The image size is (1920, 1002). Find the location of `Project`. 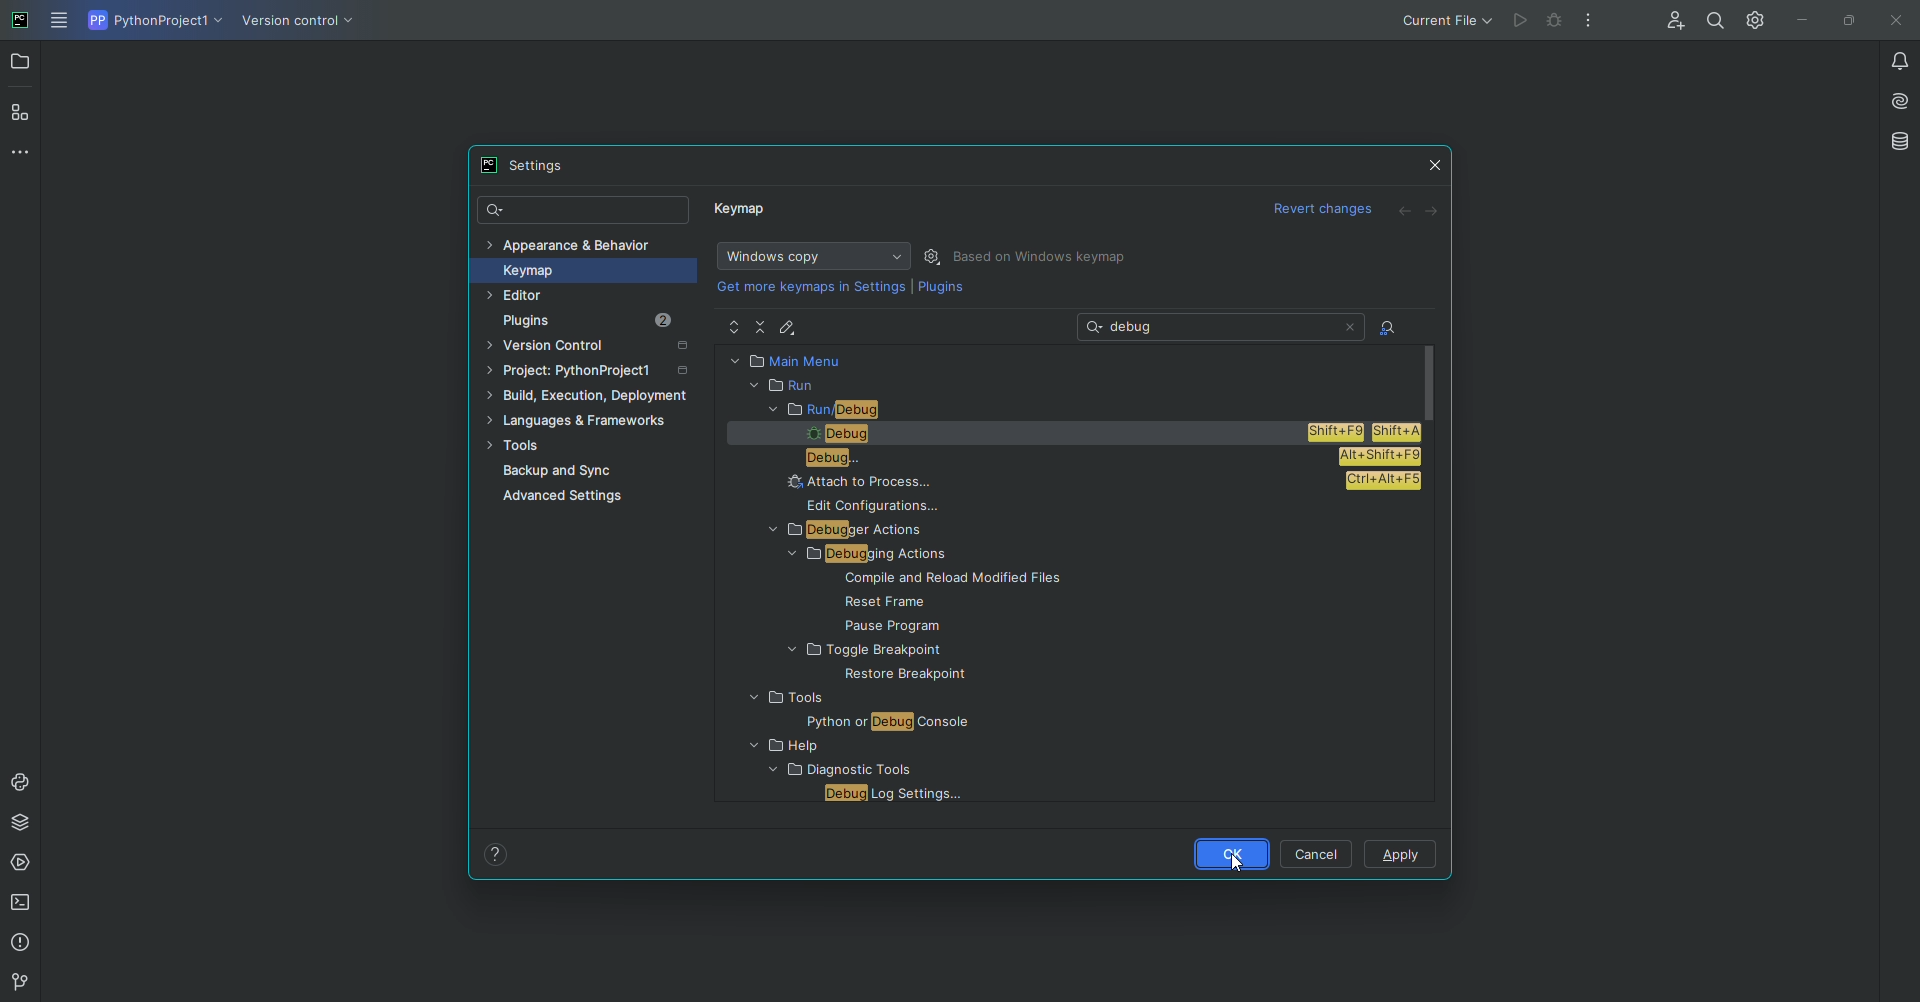

Project is located at coordinates (591, 374).